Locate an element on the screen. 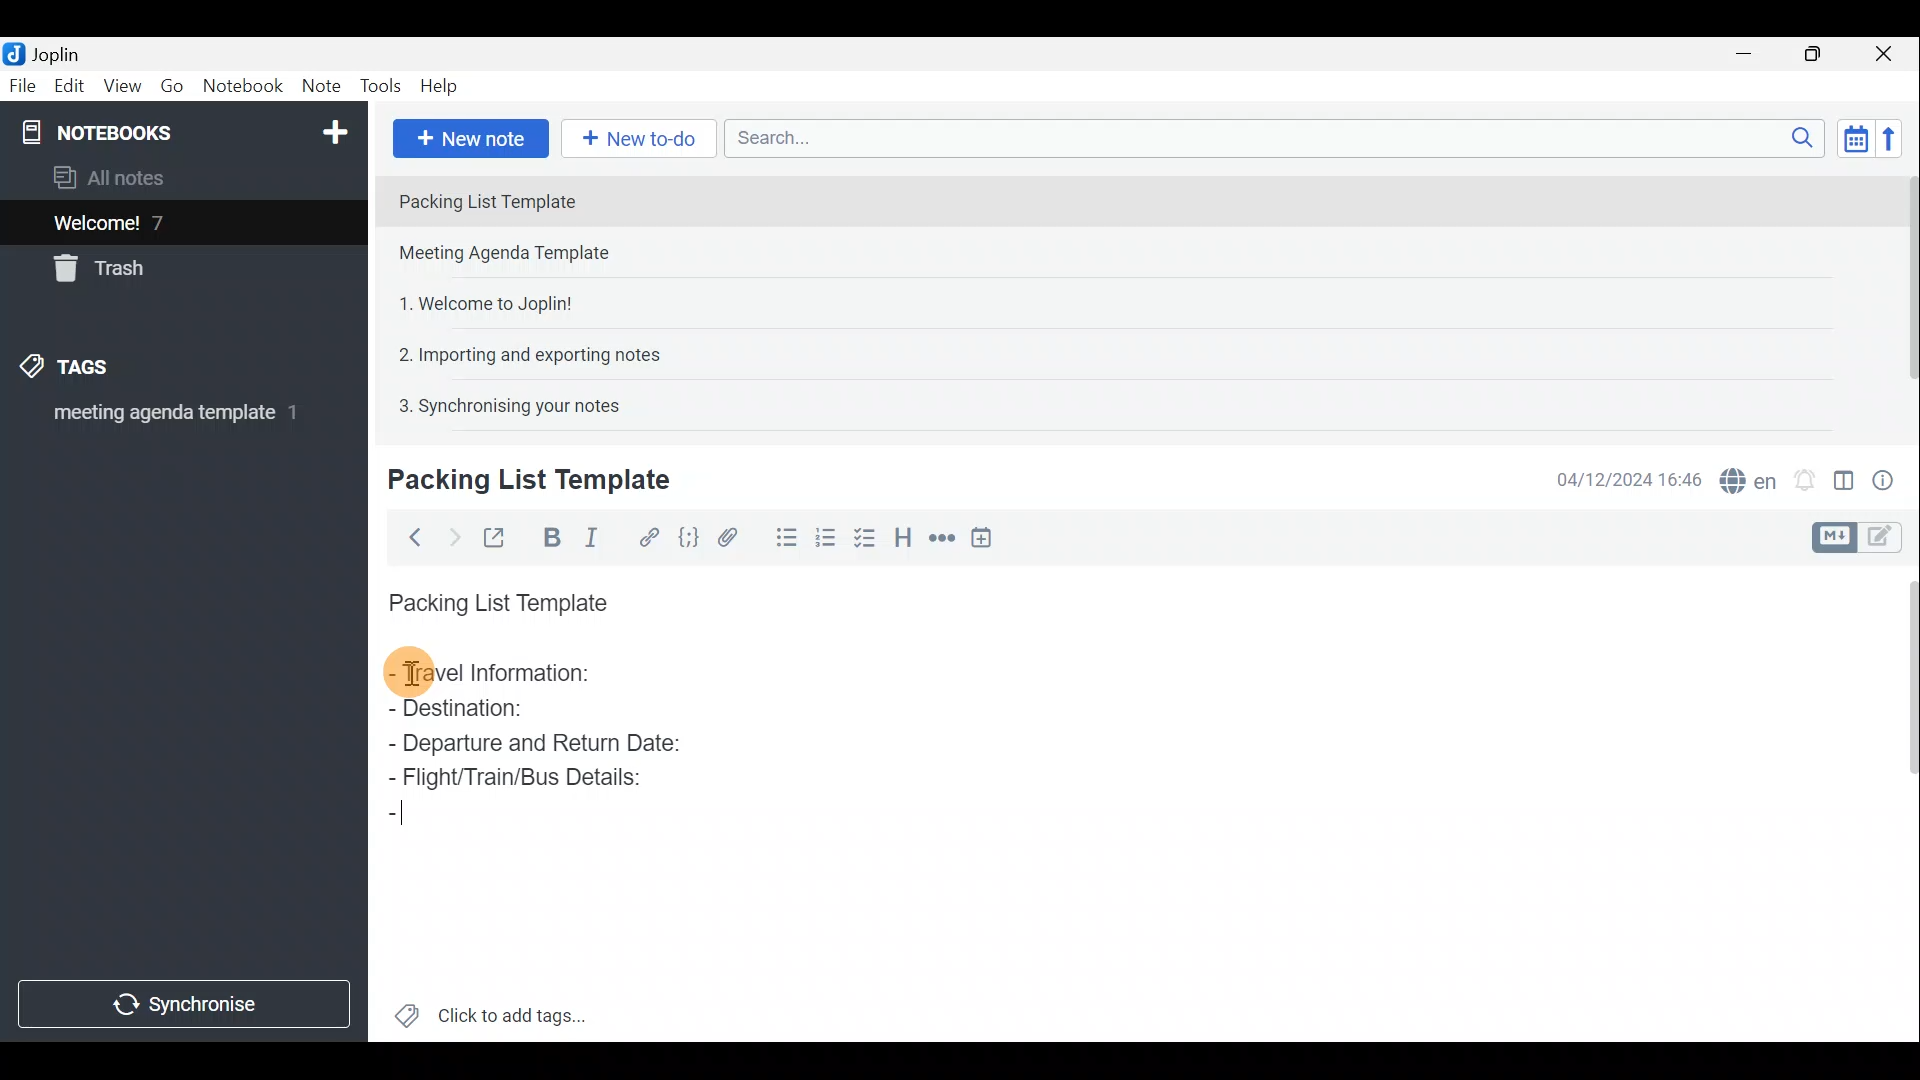 This screenshot has height=1080, width=1920. Date & time is located at coordinates (1629, 478).